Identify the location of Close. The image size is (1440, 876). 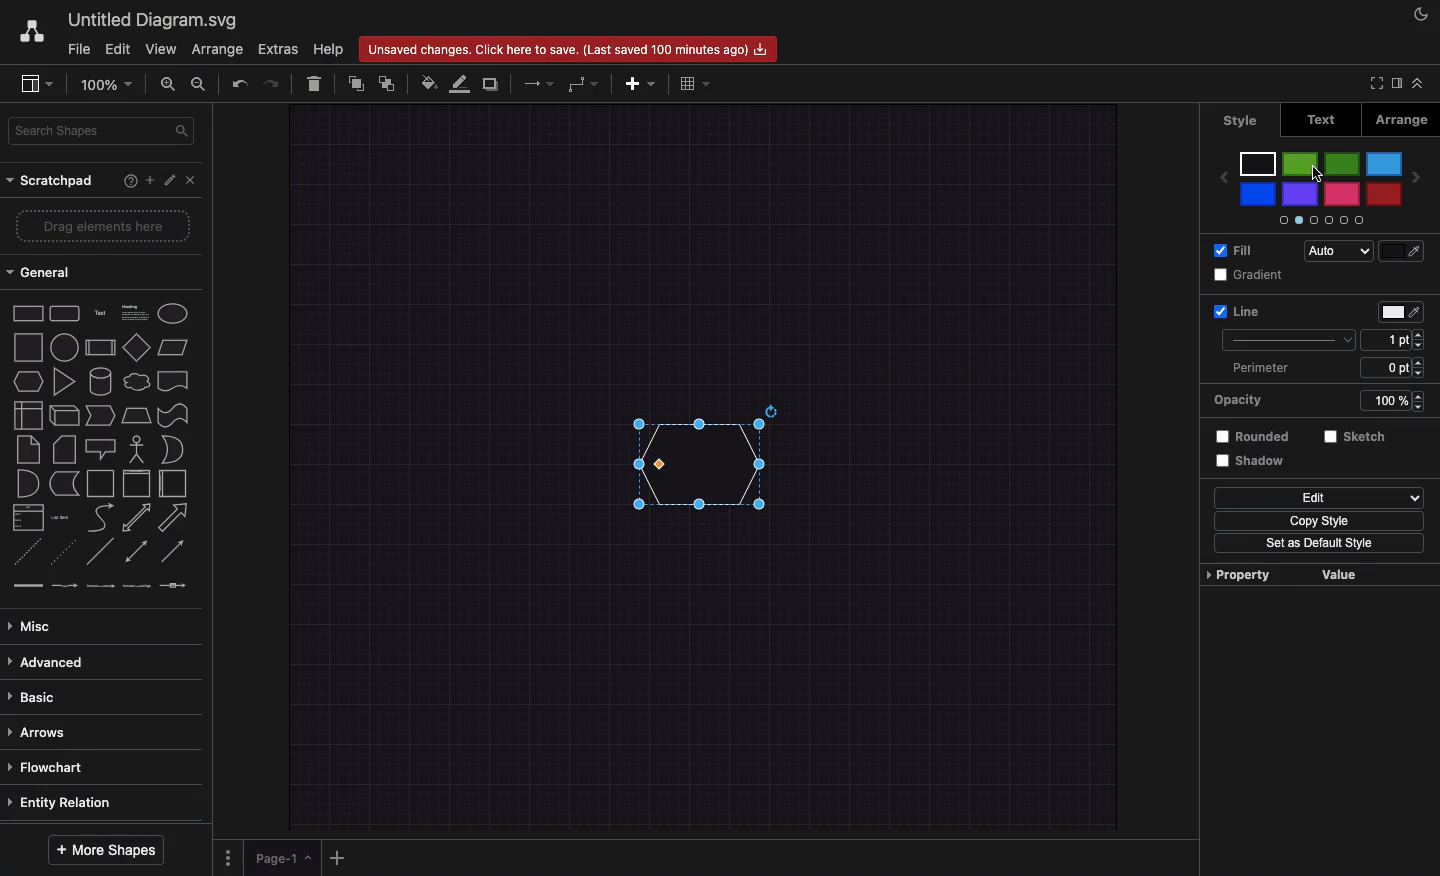
(192, 180).